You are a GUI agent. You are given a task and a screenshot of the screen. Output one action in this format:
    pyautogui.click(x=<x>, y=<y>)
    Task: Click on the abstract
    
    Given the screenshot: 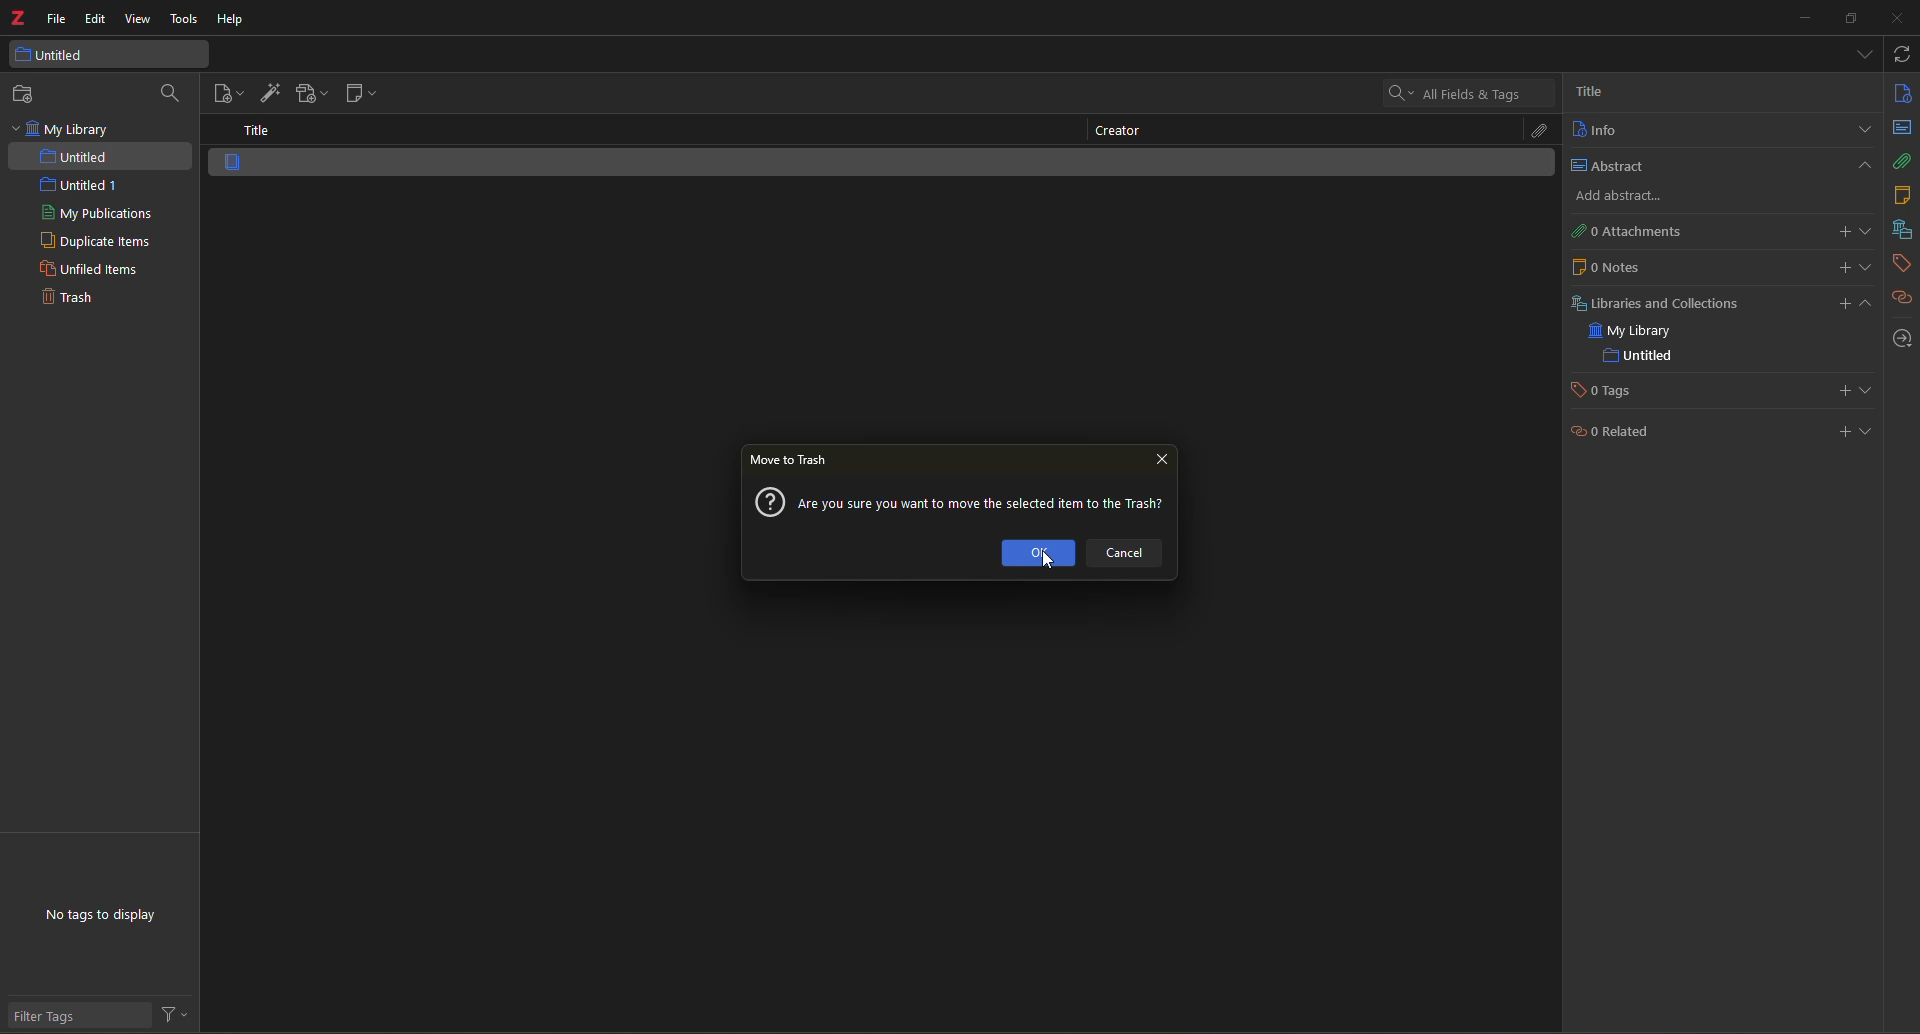 What is the action you would take?
    pyautogui.click(x=1604, y=165)
    